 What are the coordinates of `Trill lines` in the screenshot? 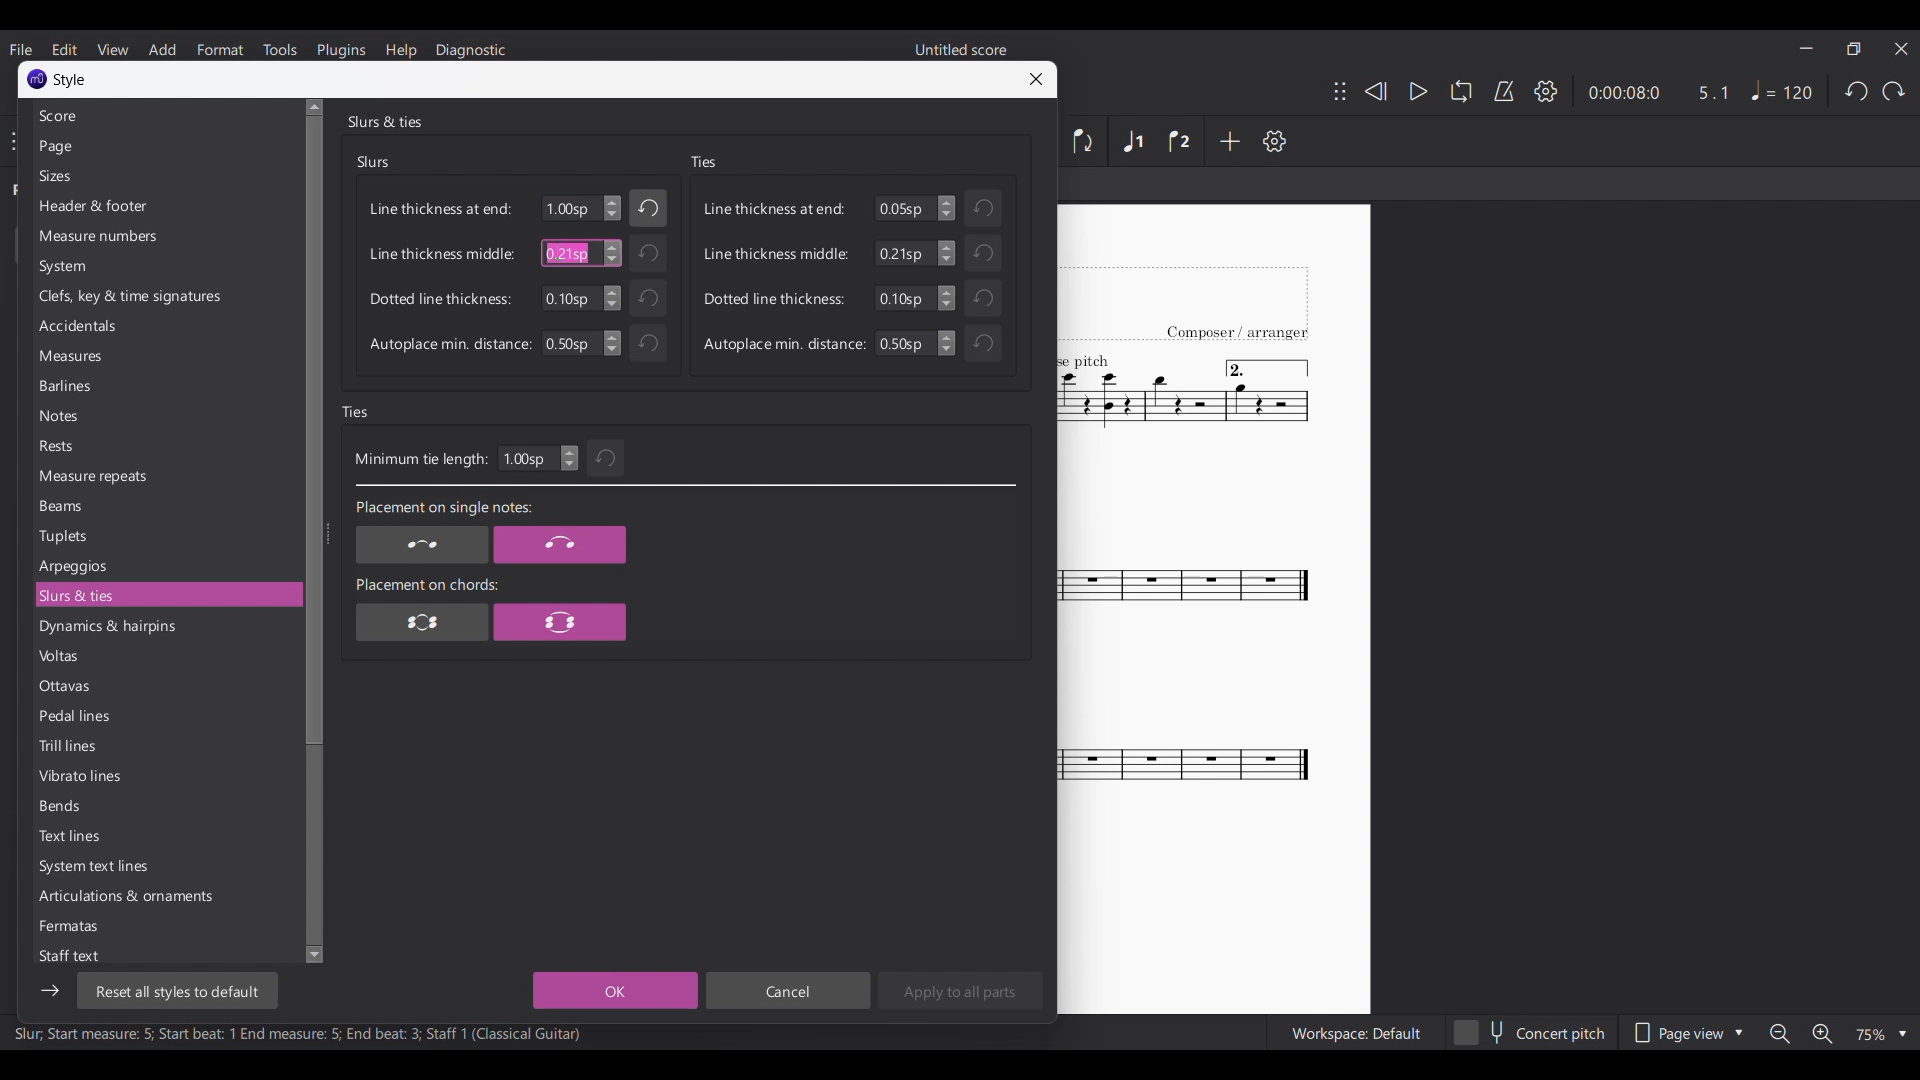 It's located at (165, 745).